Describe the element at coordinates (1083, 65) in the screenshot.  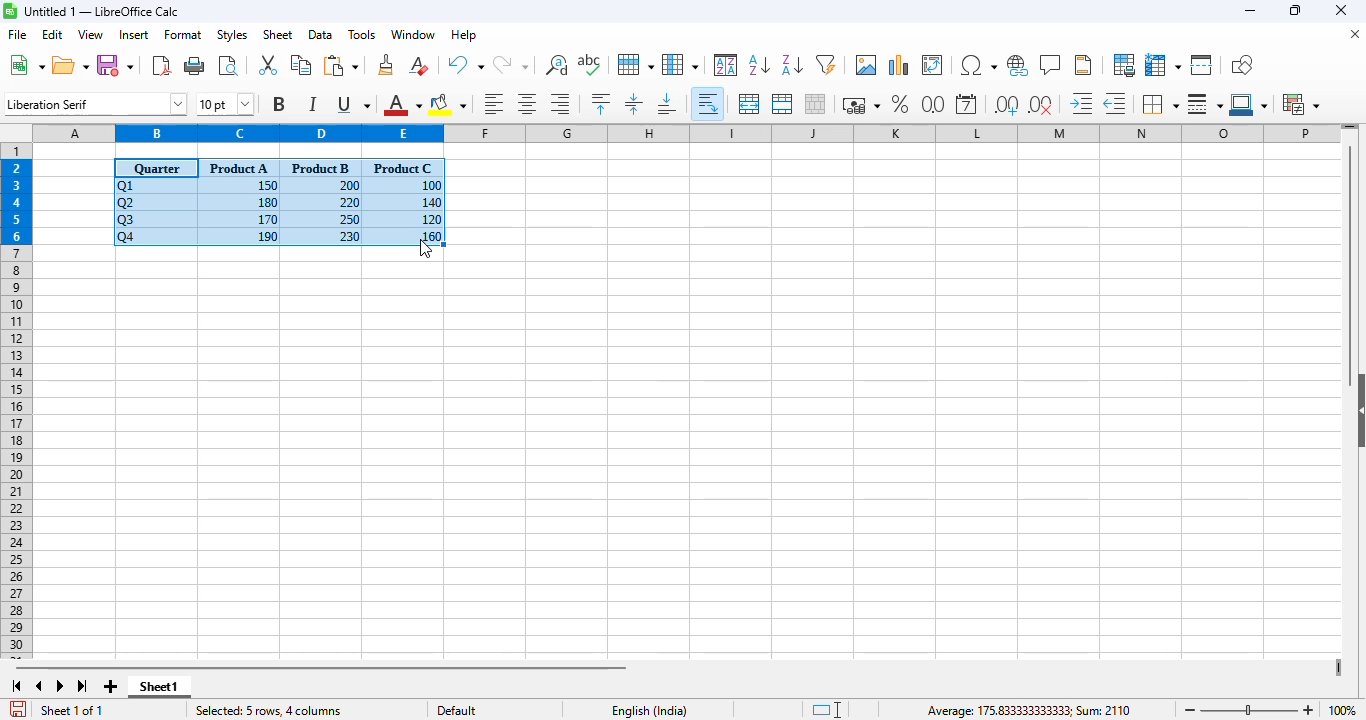
I see `headers and footers` at that location.